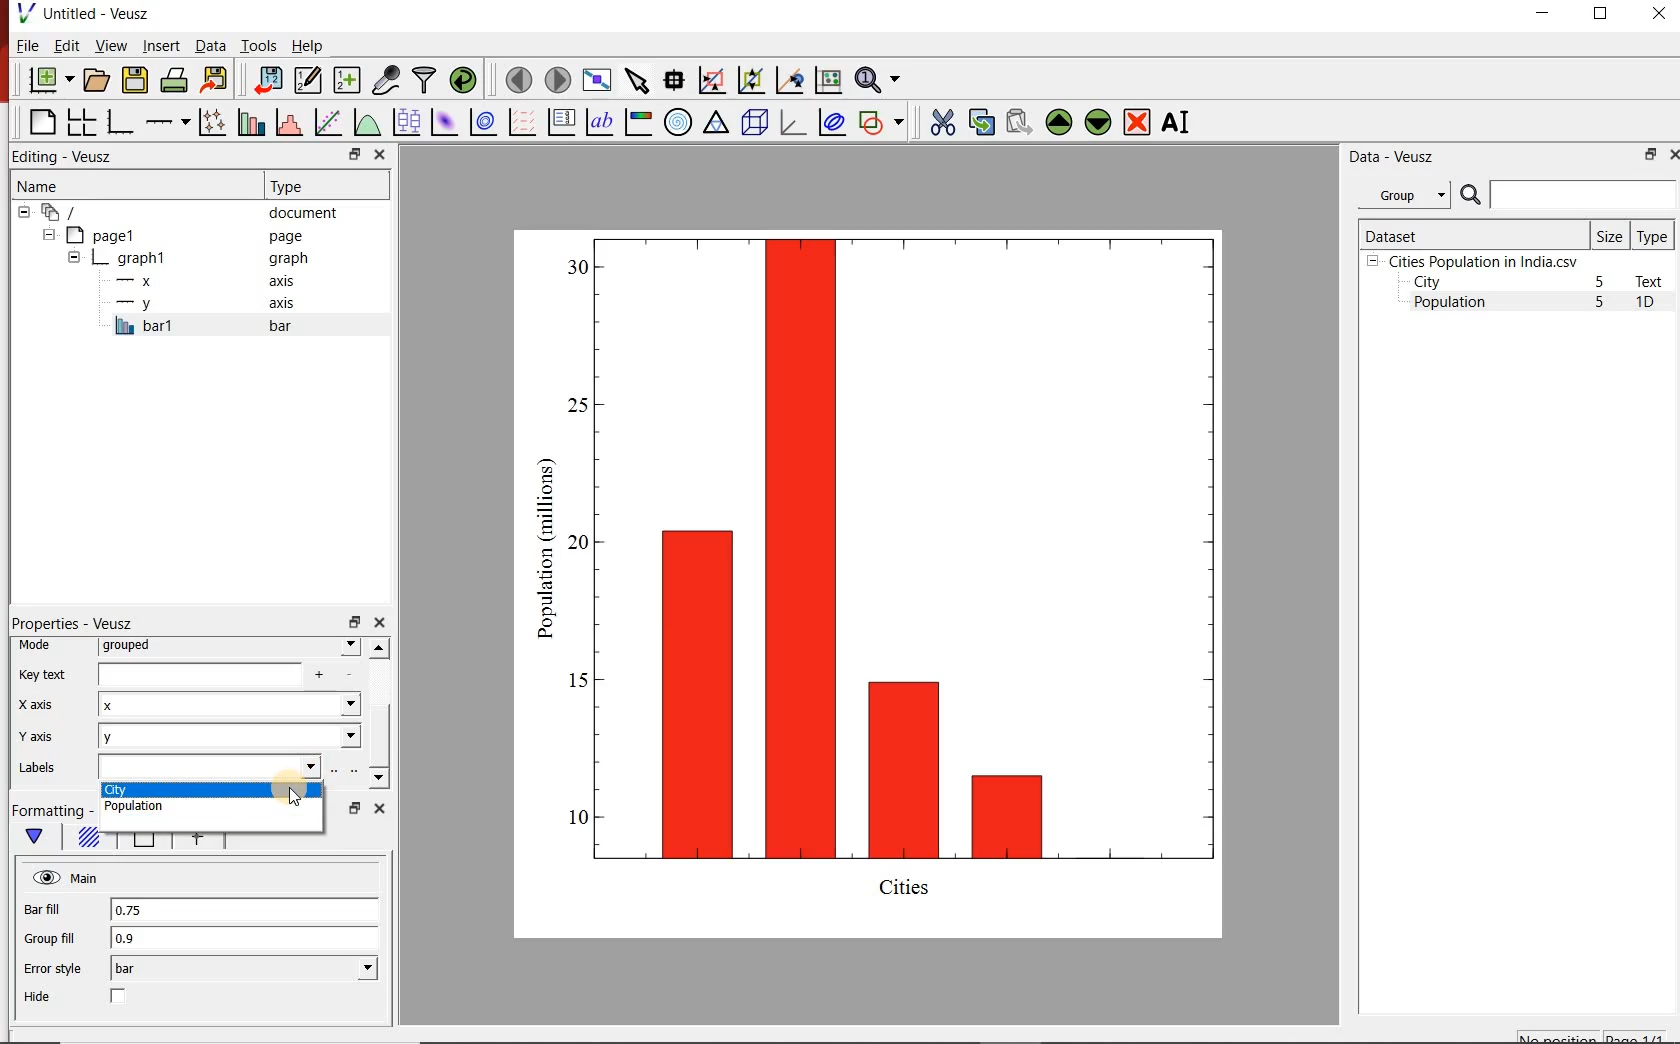 The height and width of the screenshot is (1044, 1680). I want to click on Properties - Veusz, so click(72, 623).